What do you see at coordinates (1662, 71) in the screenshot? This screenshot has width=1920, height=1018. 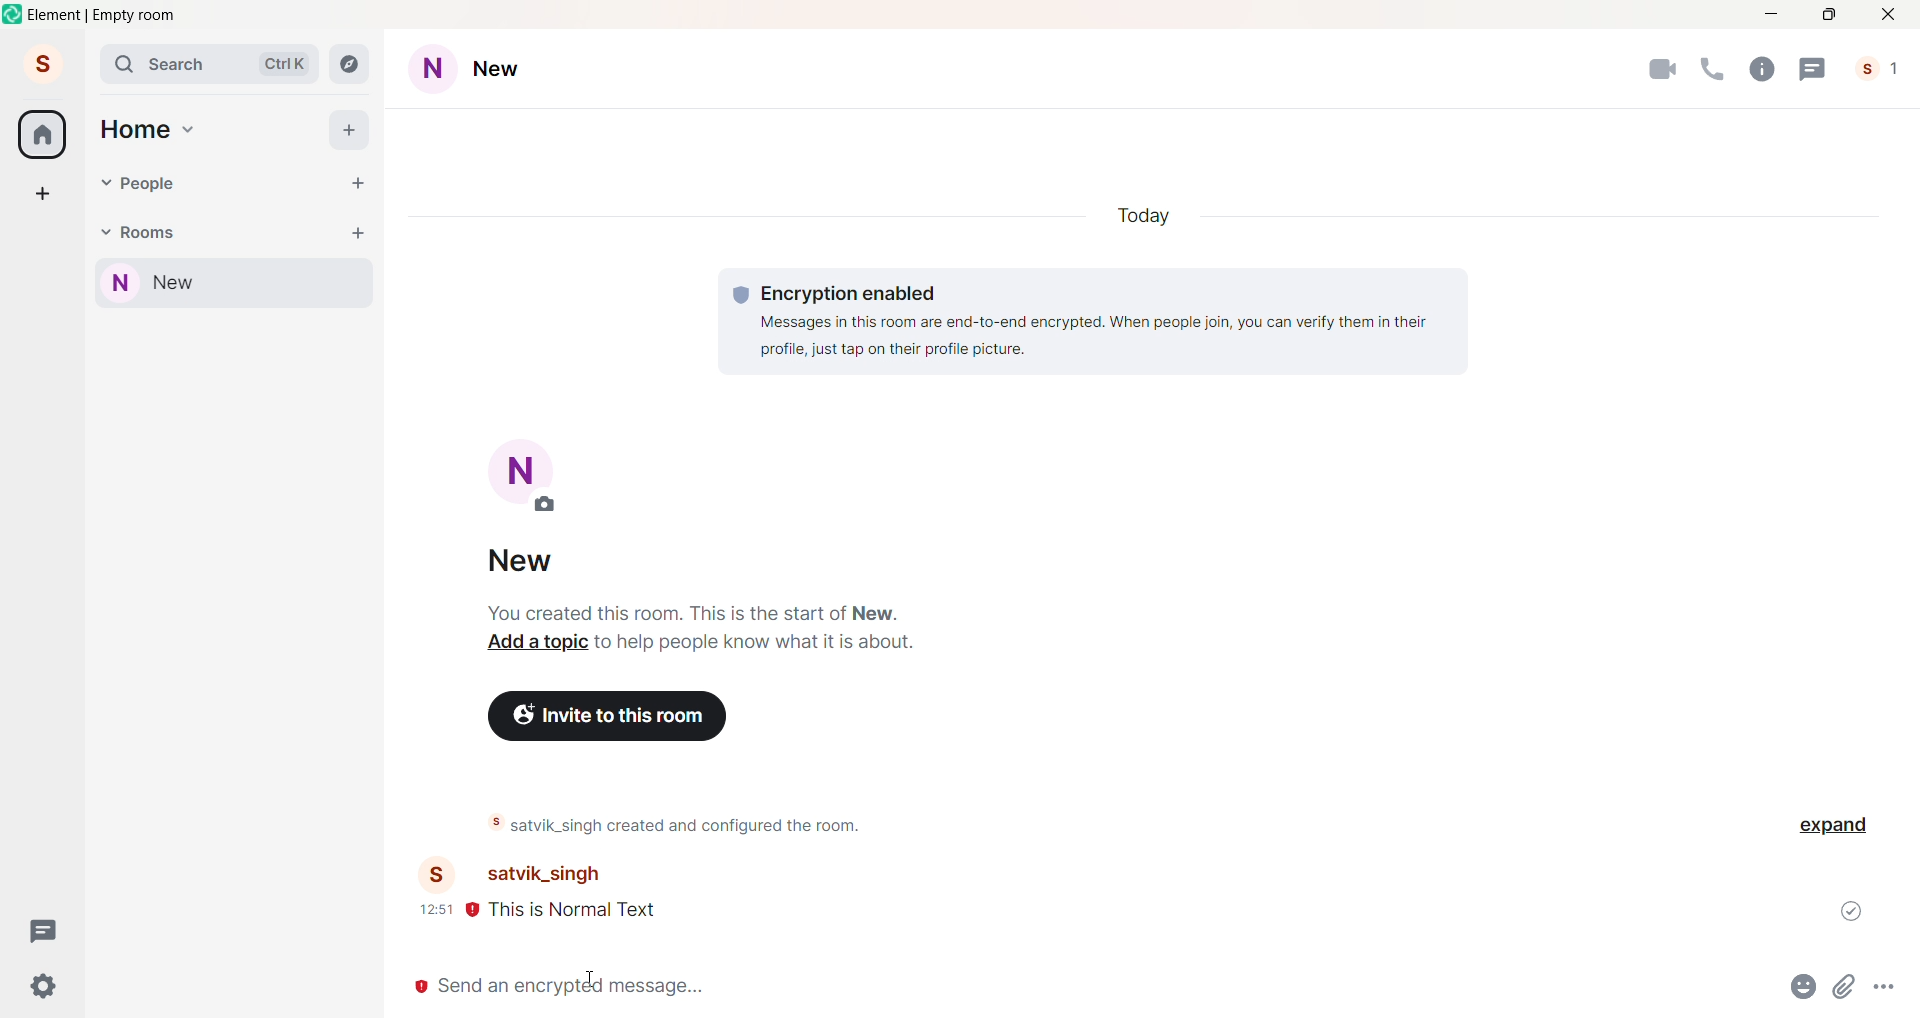 I see `Video Call` at bounding box center [1662, 71].